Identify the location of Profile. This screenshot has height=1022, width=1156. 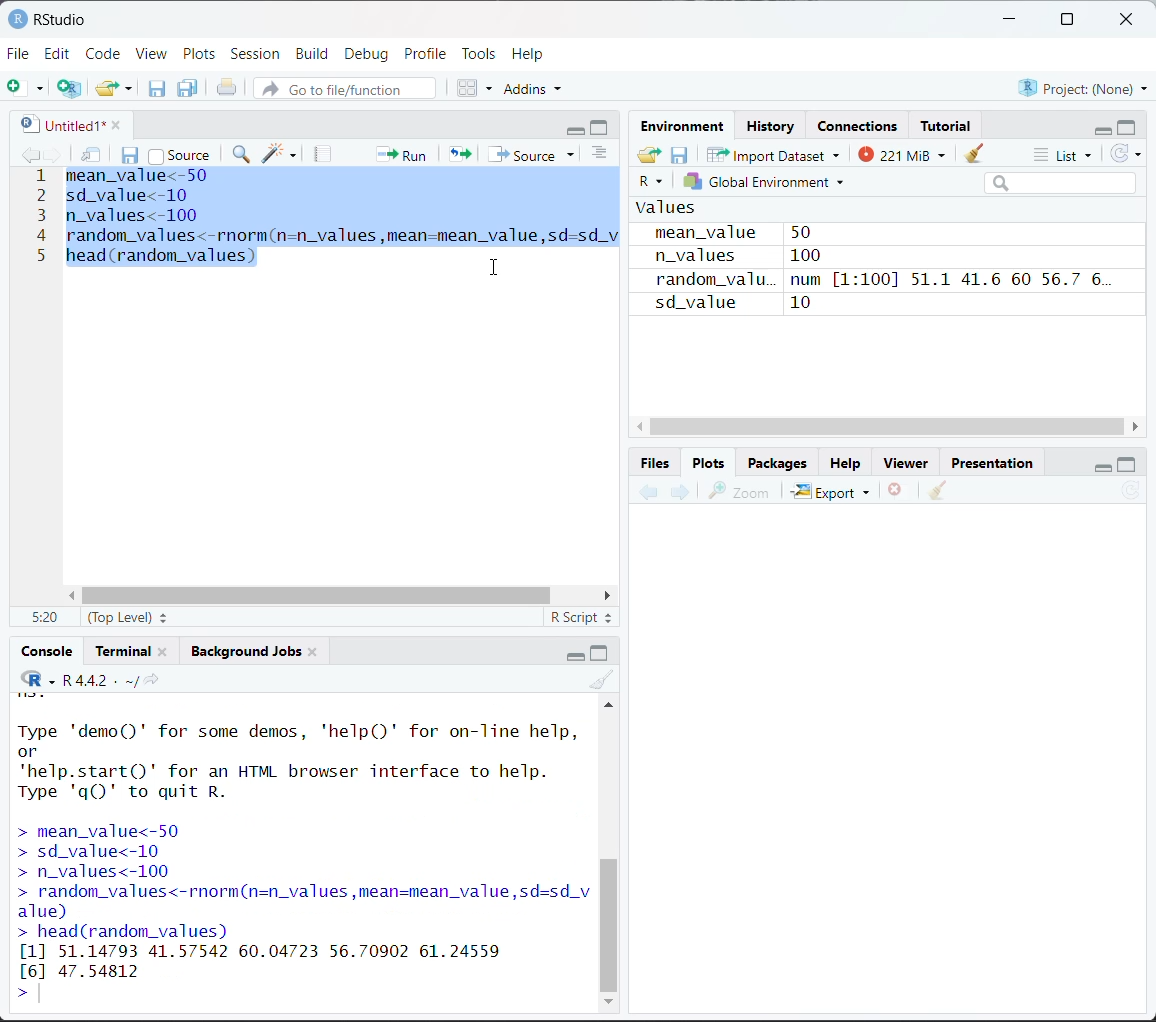
(428, 52).